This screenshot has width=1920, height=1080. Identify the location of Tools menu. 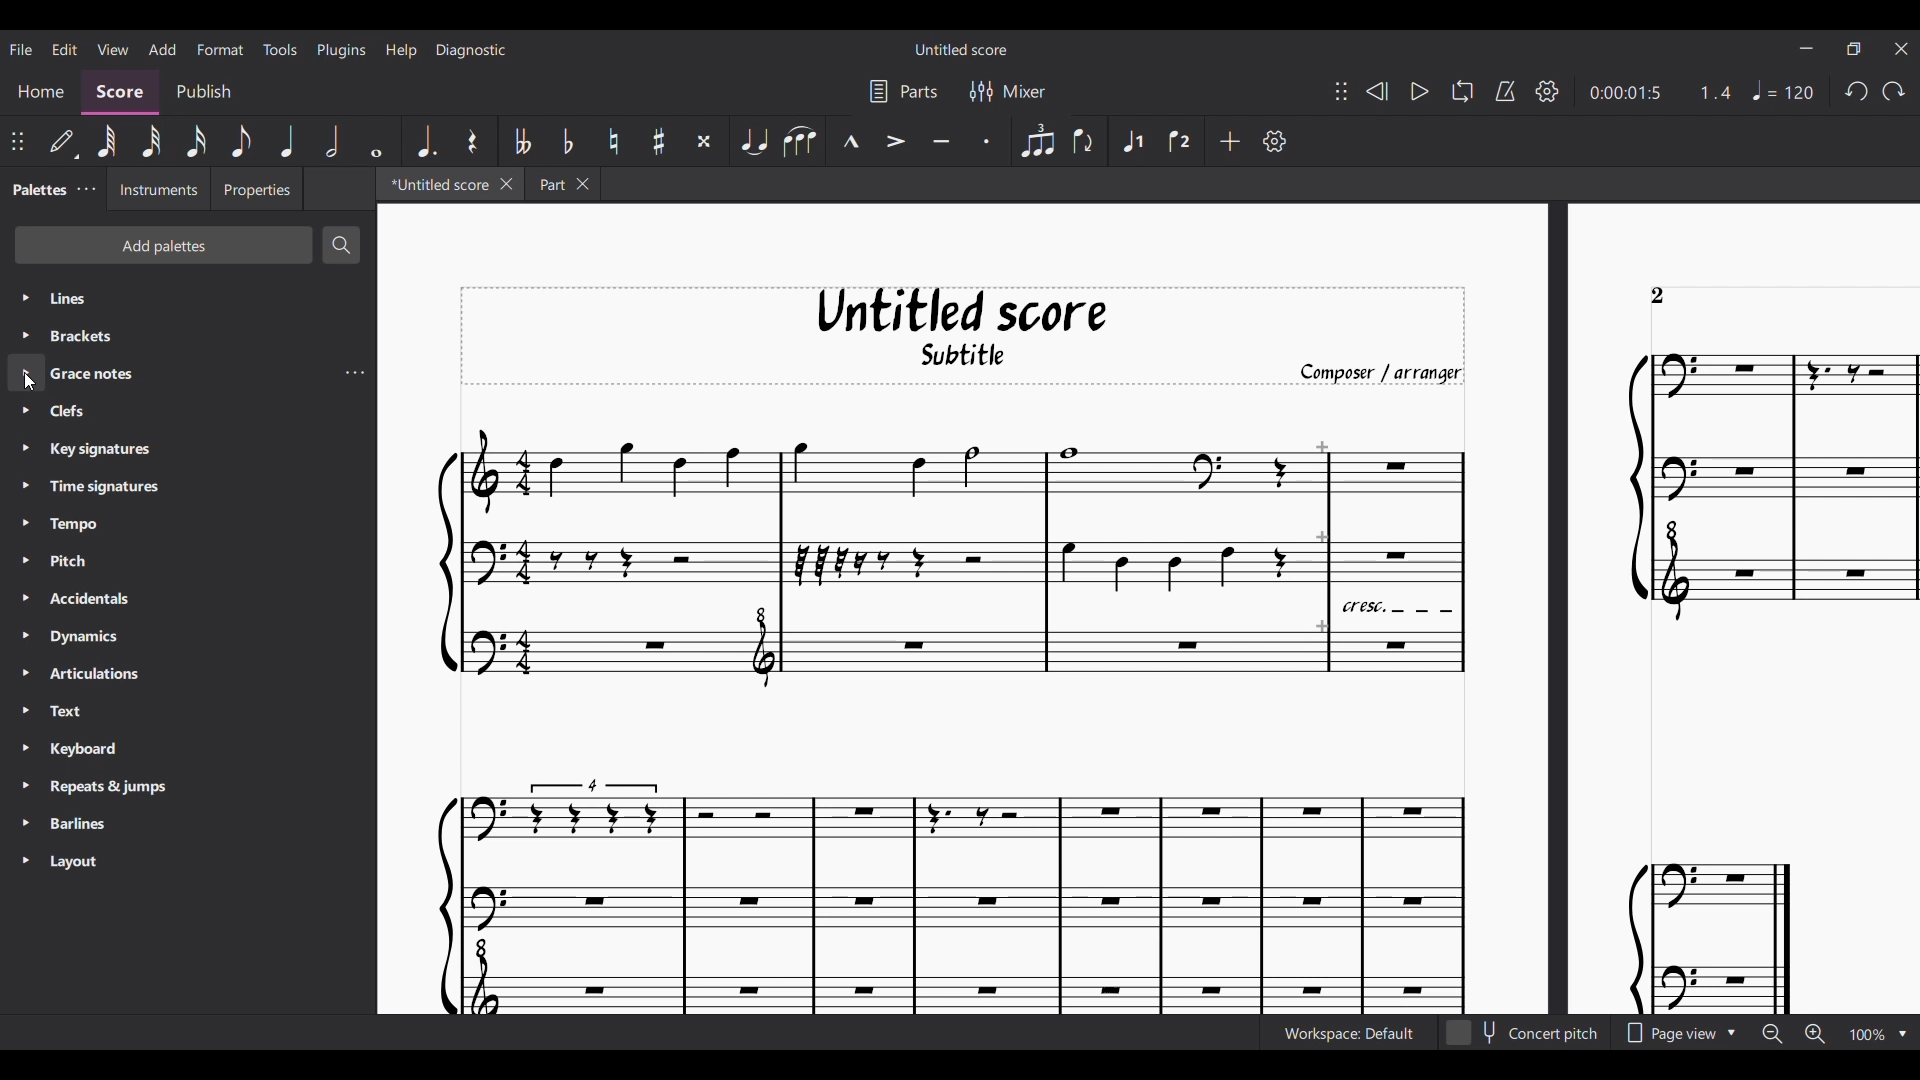
(281, 49).